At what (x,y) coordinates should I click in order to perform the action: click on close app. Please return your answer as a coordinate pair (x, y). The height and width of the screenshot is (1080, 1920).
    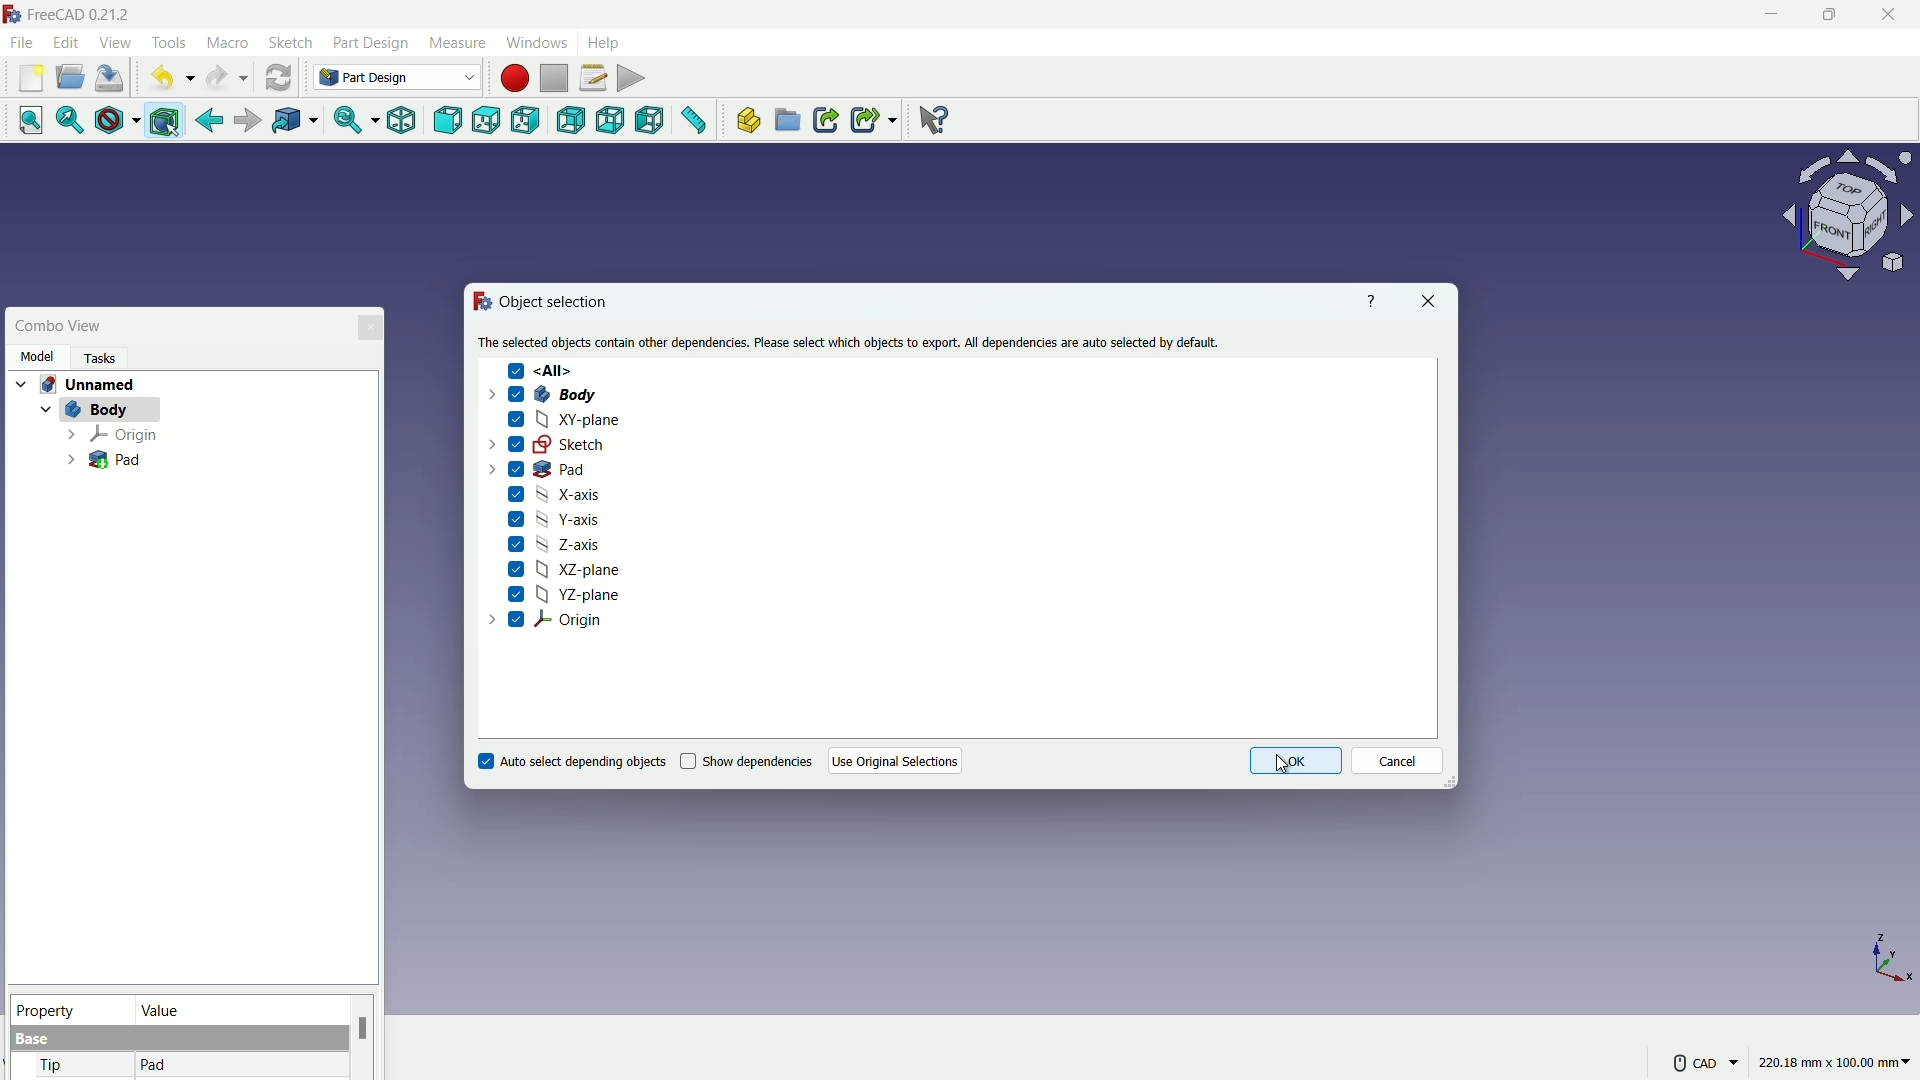
    Looking at the image, I should click on (1890, 15).